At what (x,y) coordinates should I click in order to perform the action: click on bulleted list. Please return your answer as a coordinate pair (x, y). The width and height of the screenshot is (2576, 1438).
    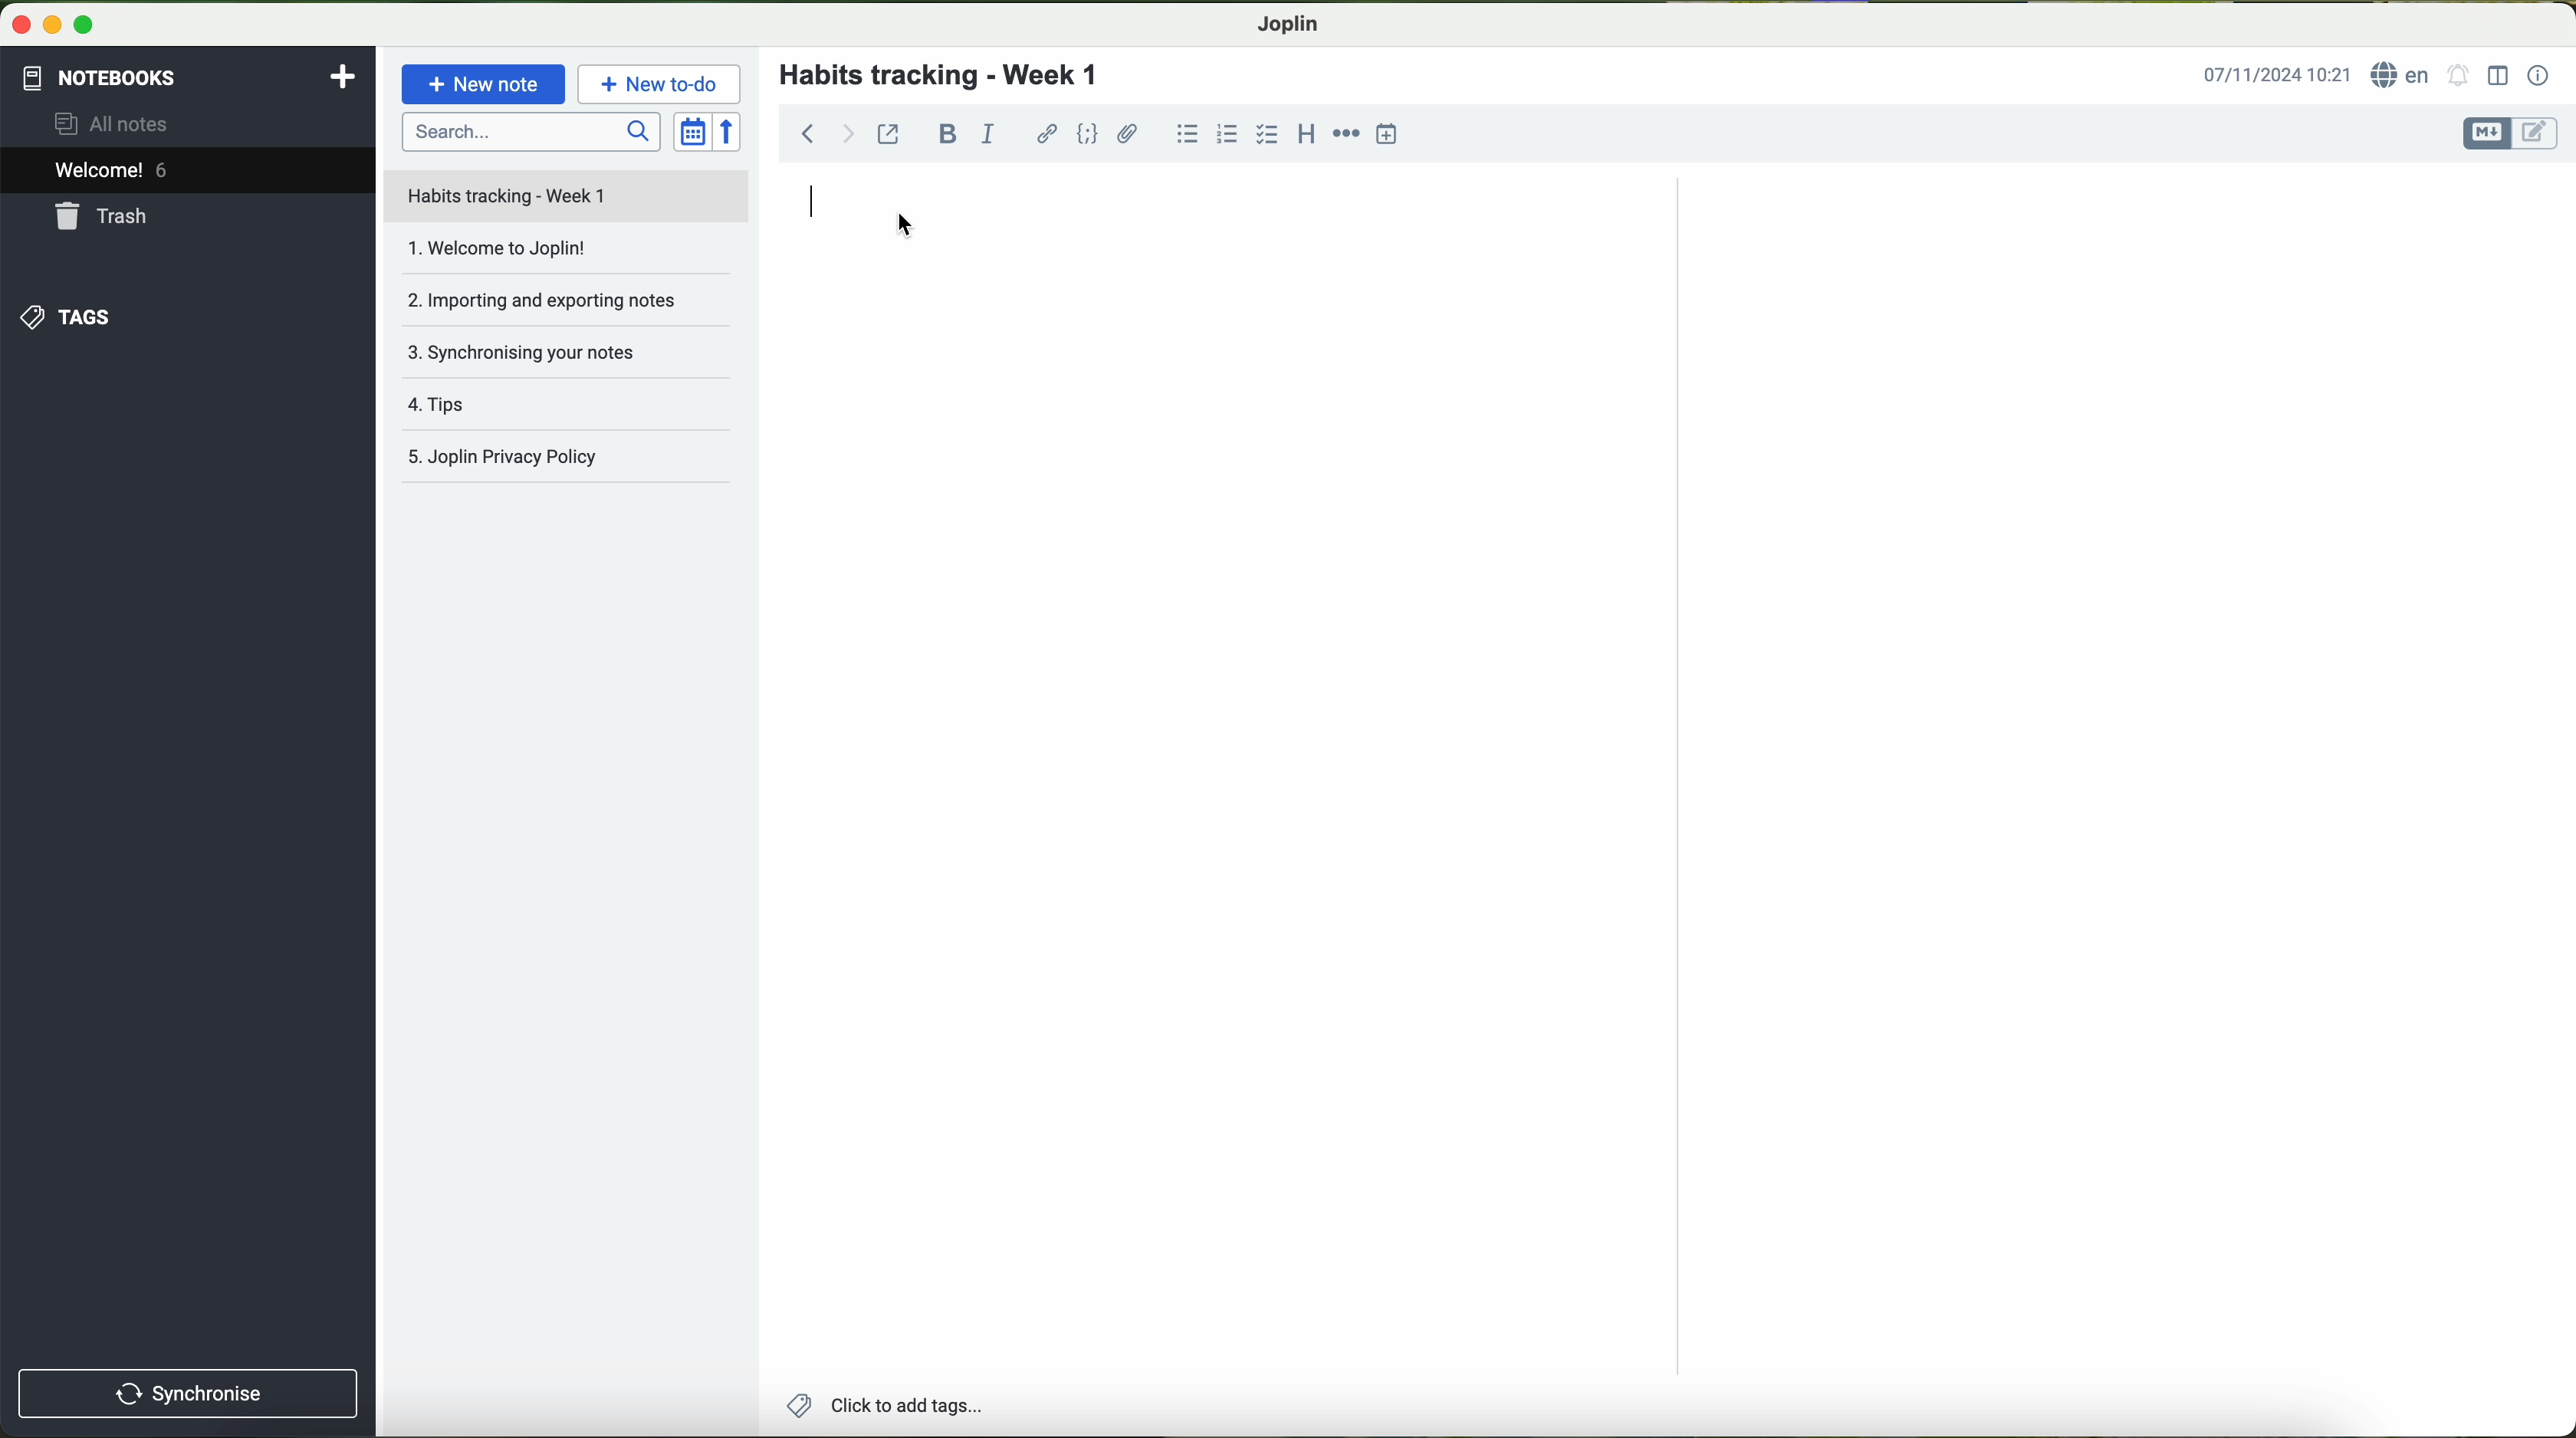
    Looking at the image, I should click on (1187, 133).